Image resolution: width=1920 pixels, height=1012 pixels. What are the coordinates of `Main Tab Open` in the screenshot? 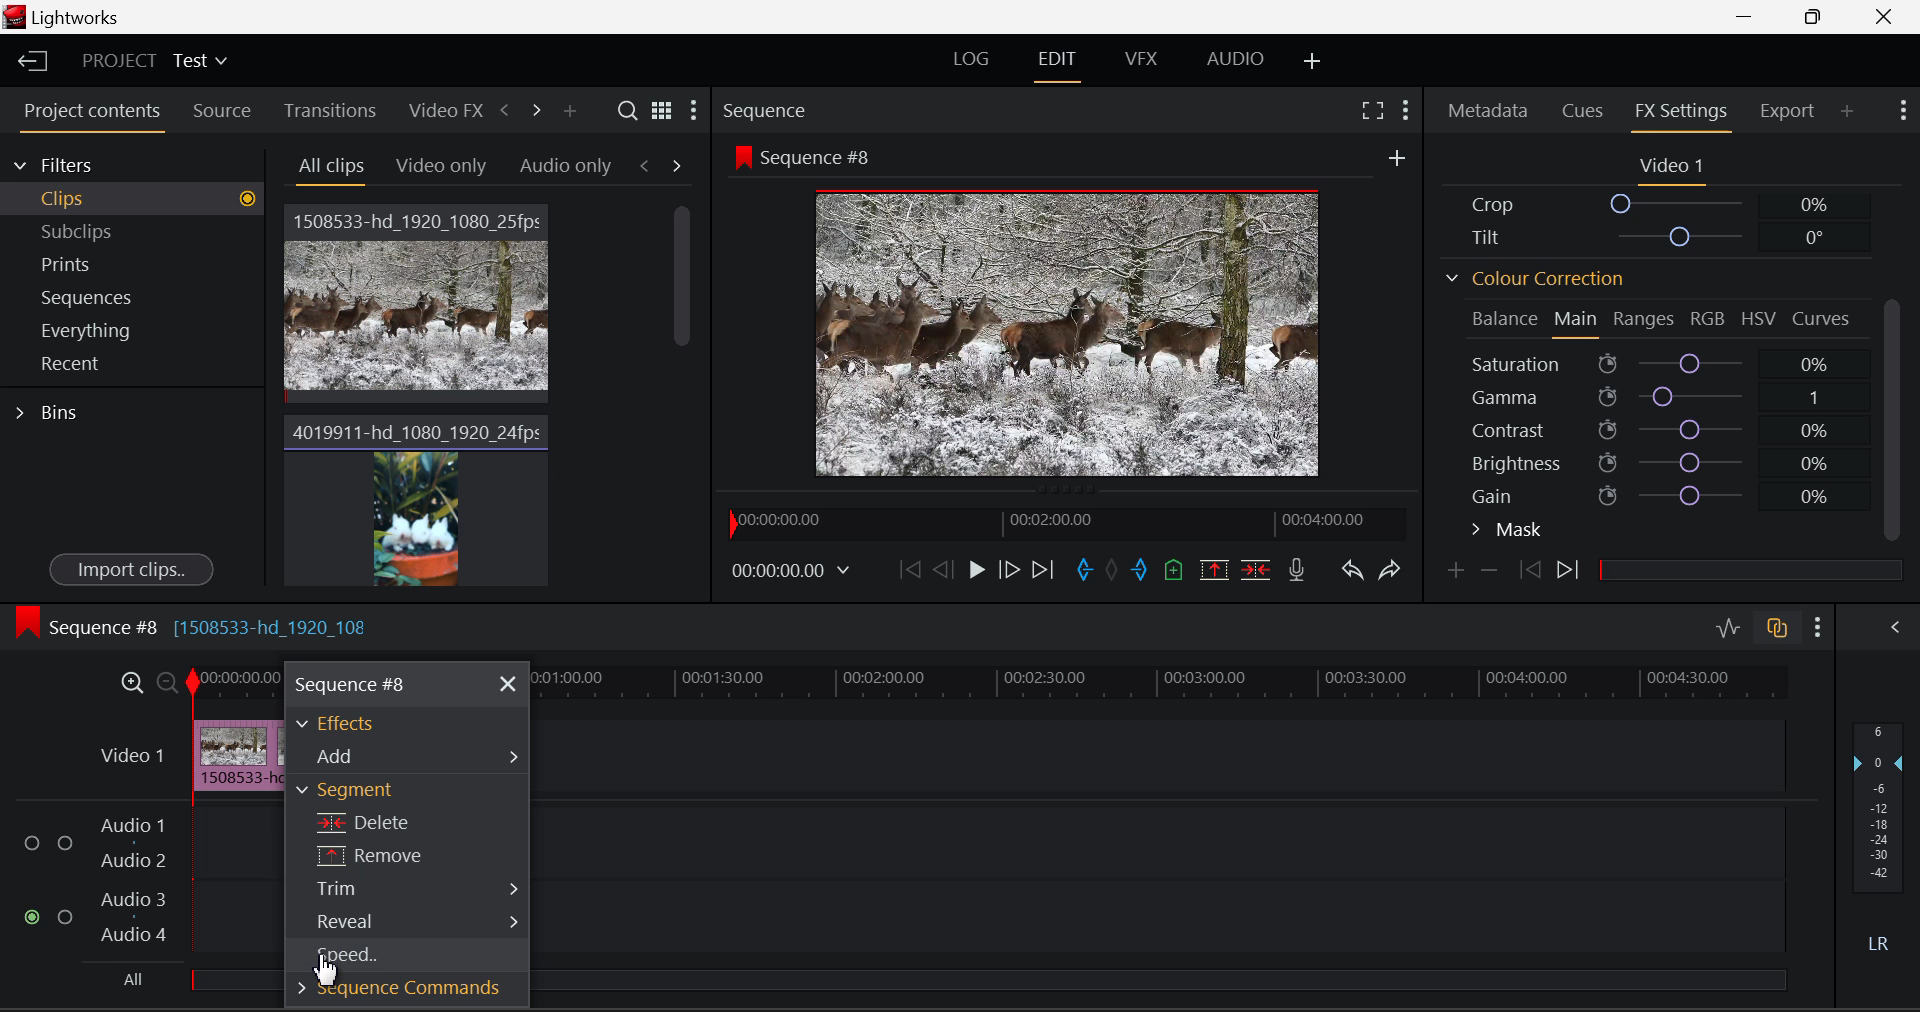 It's located at (1577, 322).